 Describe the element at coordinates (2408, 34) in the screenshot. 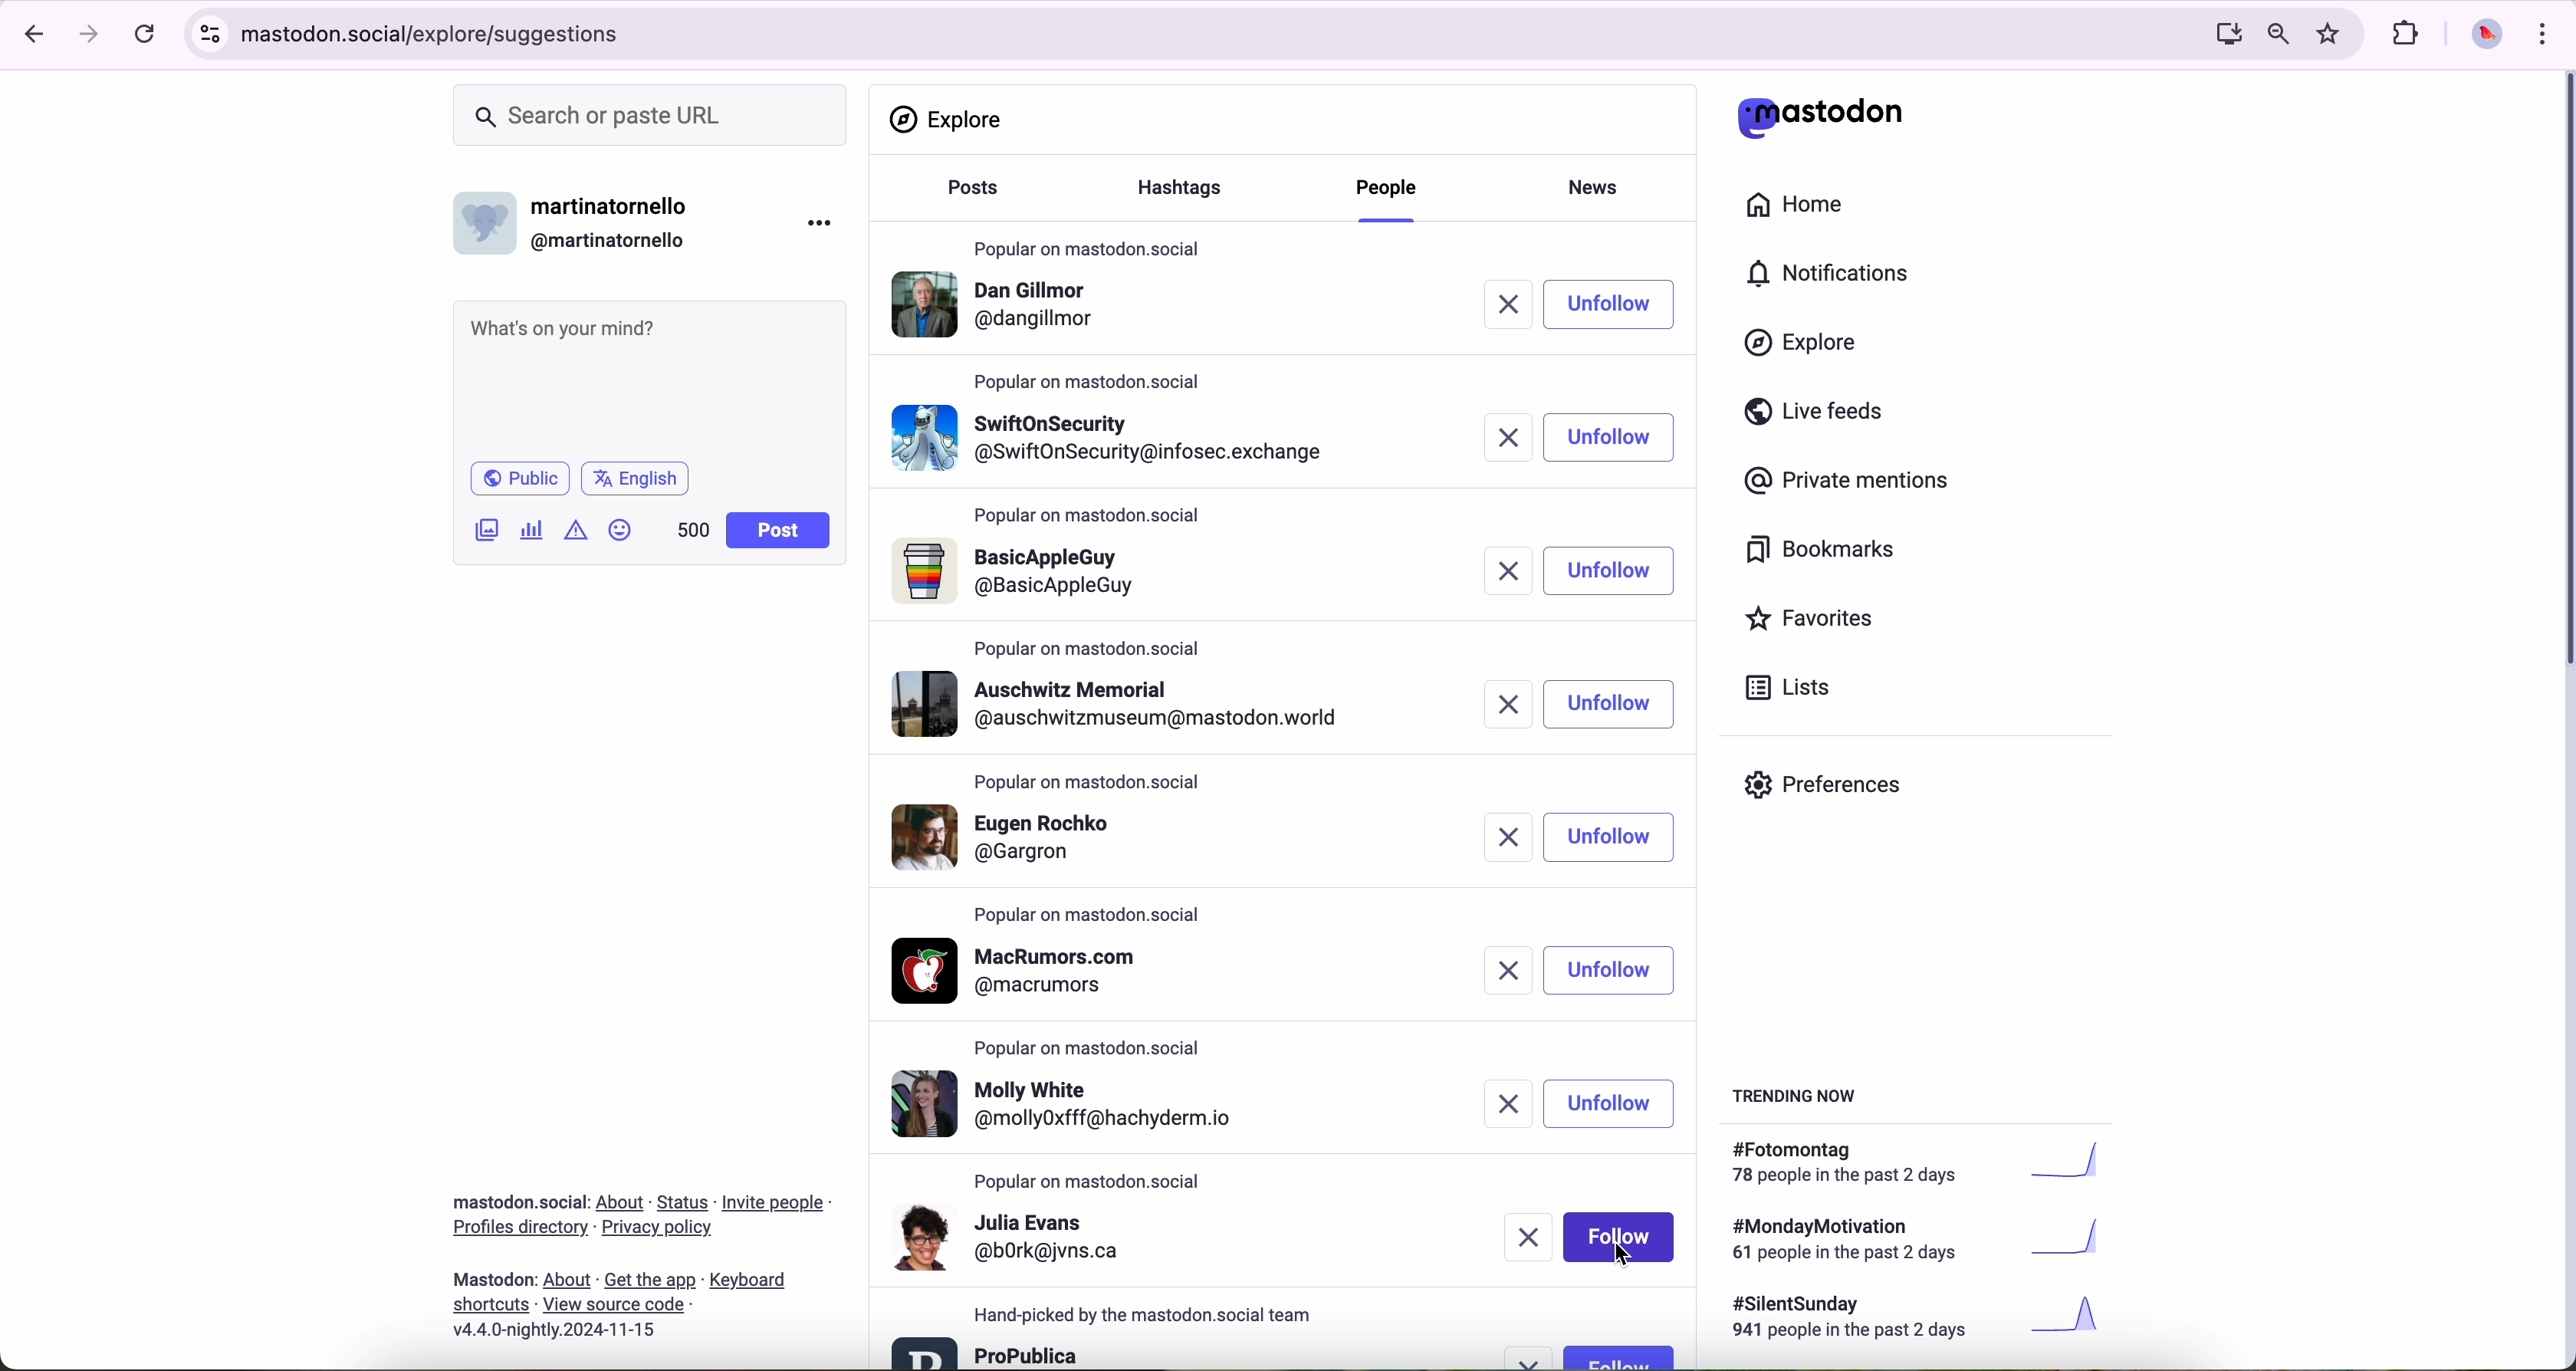

I see `extensions` at that location.